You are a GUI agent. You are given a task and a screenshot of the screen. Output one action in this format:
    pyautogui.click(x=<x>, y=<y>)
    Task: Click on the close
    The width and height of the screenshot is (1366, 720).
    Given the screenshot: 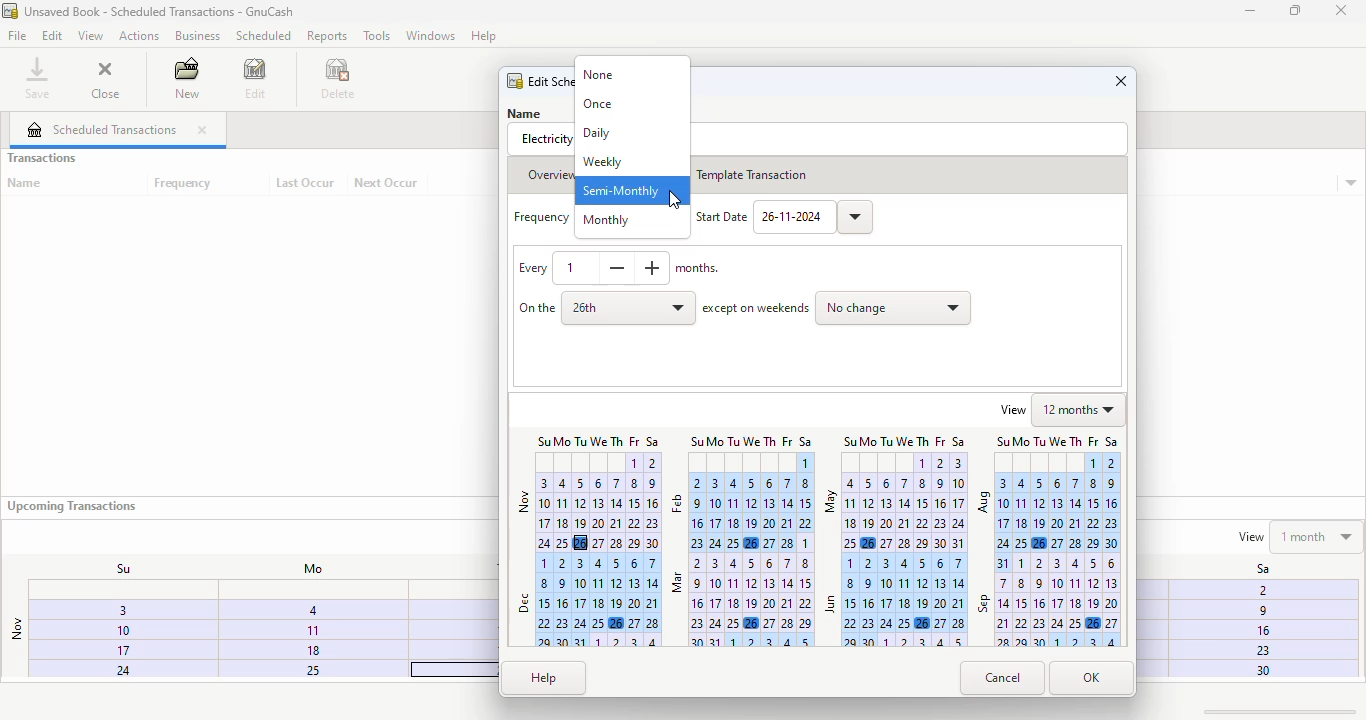 What is the action you would take?
    pyautogui.click(x=1341, y=11)
    